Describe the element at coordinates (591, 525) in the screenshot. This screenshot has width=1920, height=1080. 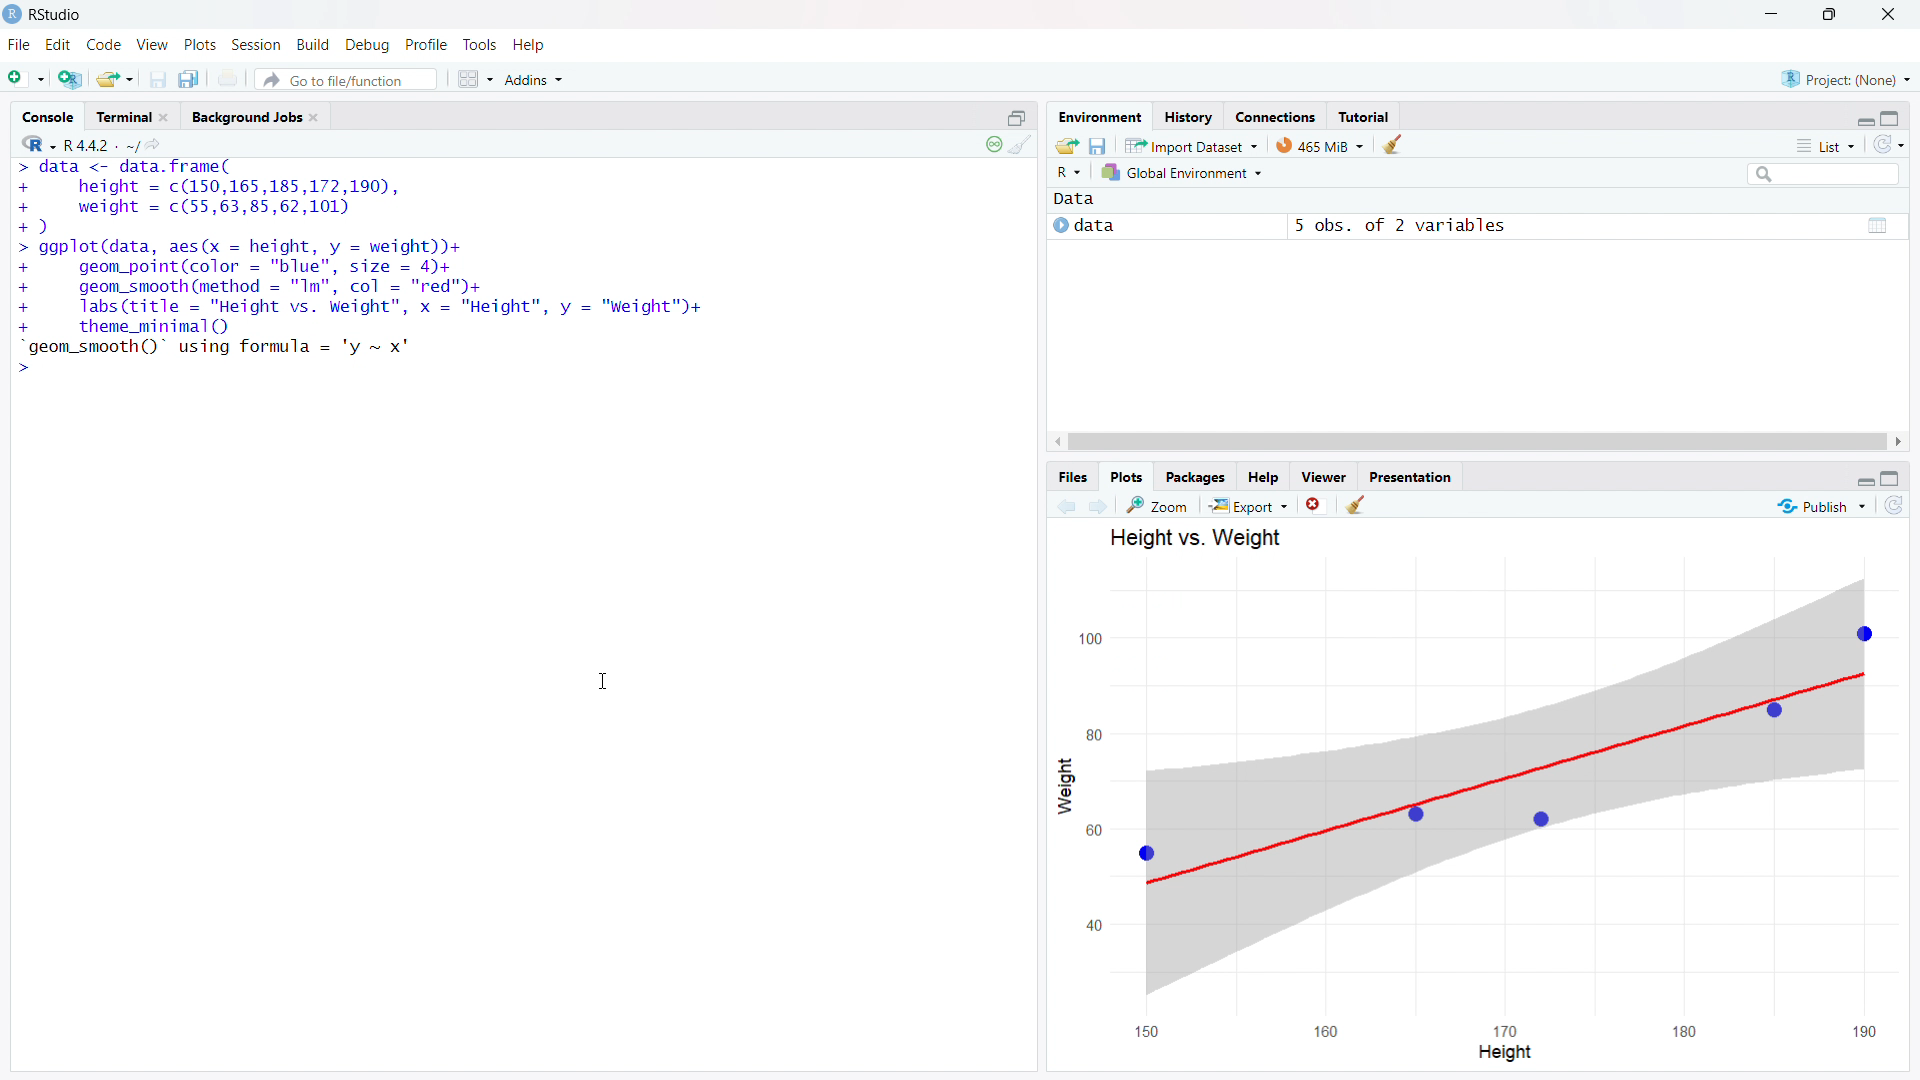
I see `` at that location.